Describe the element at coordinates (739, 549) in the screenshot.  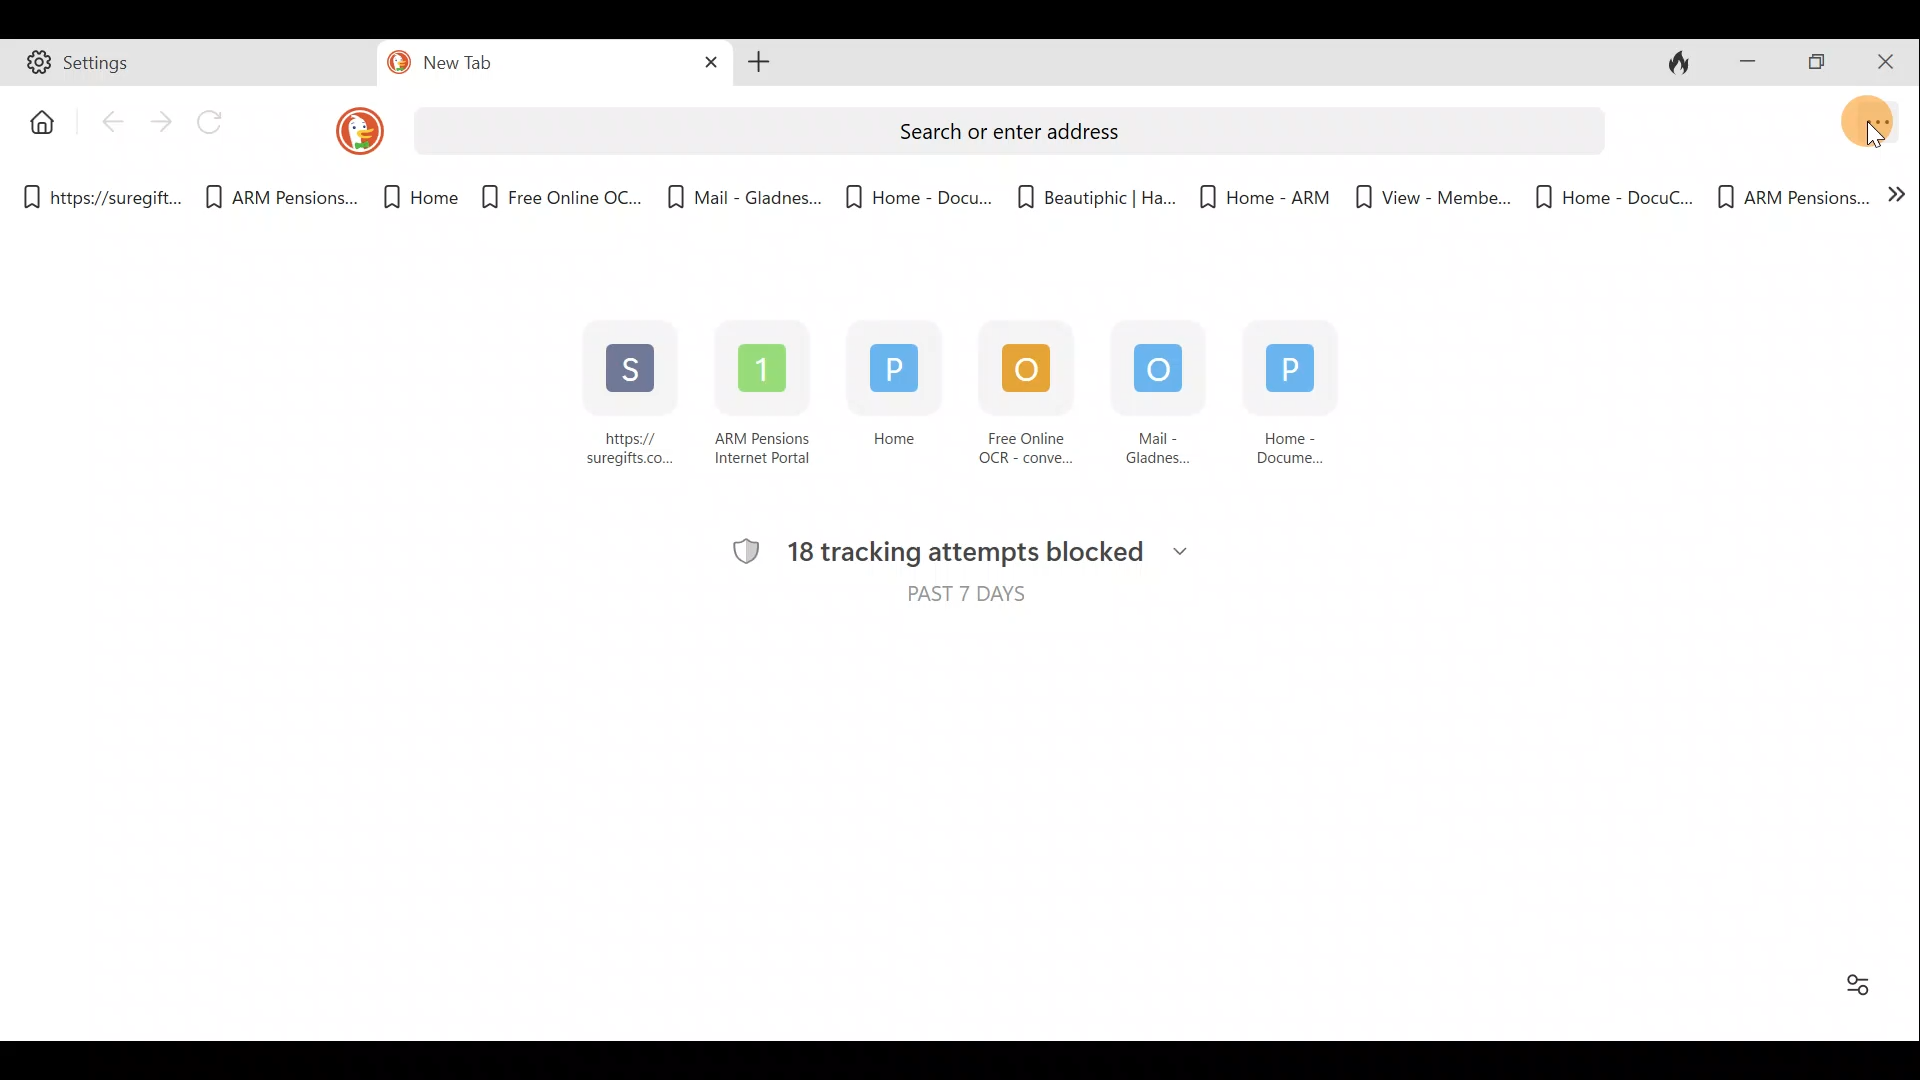
I see `tracking logo` at that location.